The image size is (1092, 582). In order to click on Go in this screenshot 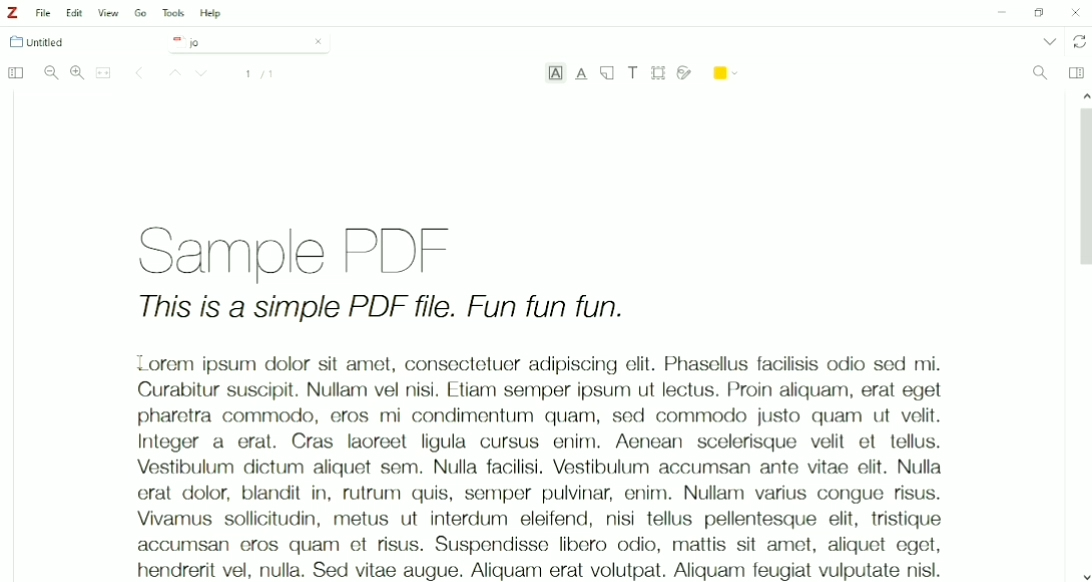, I will do `click(141, 12)`.